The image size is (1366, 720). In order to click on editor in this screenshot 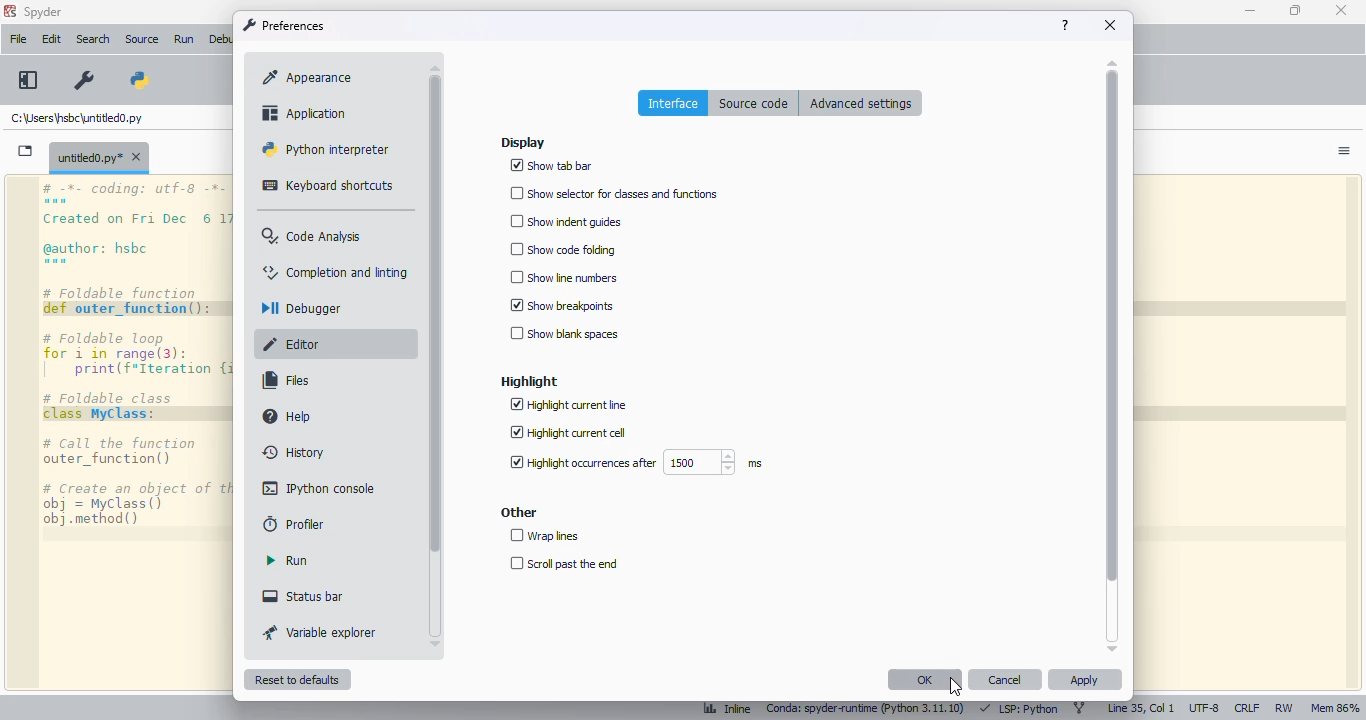, I will do `click(293, 344)`.